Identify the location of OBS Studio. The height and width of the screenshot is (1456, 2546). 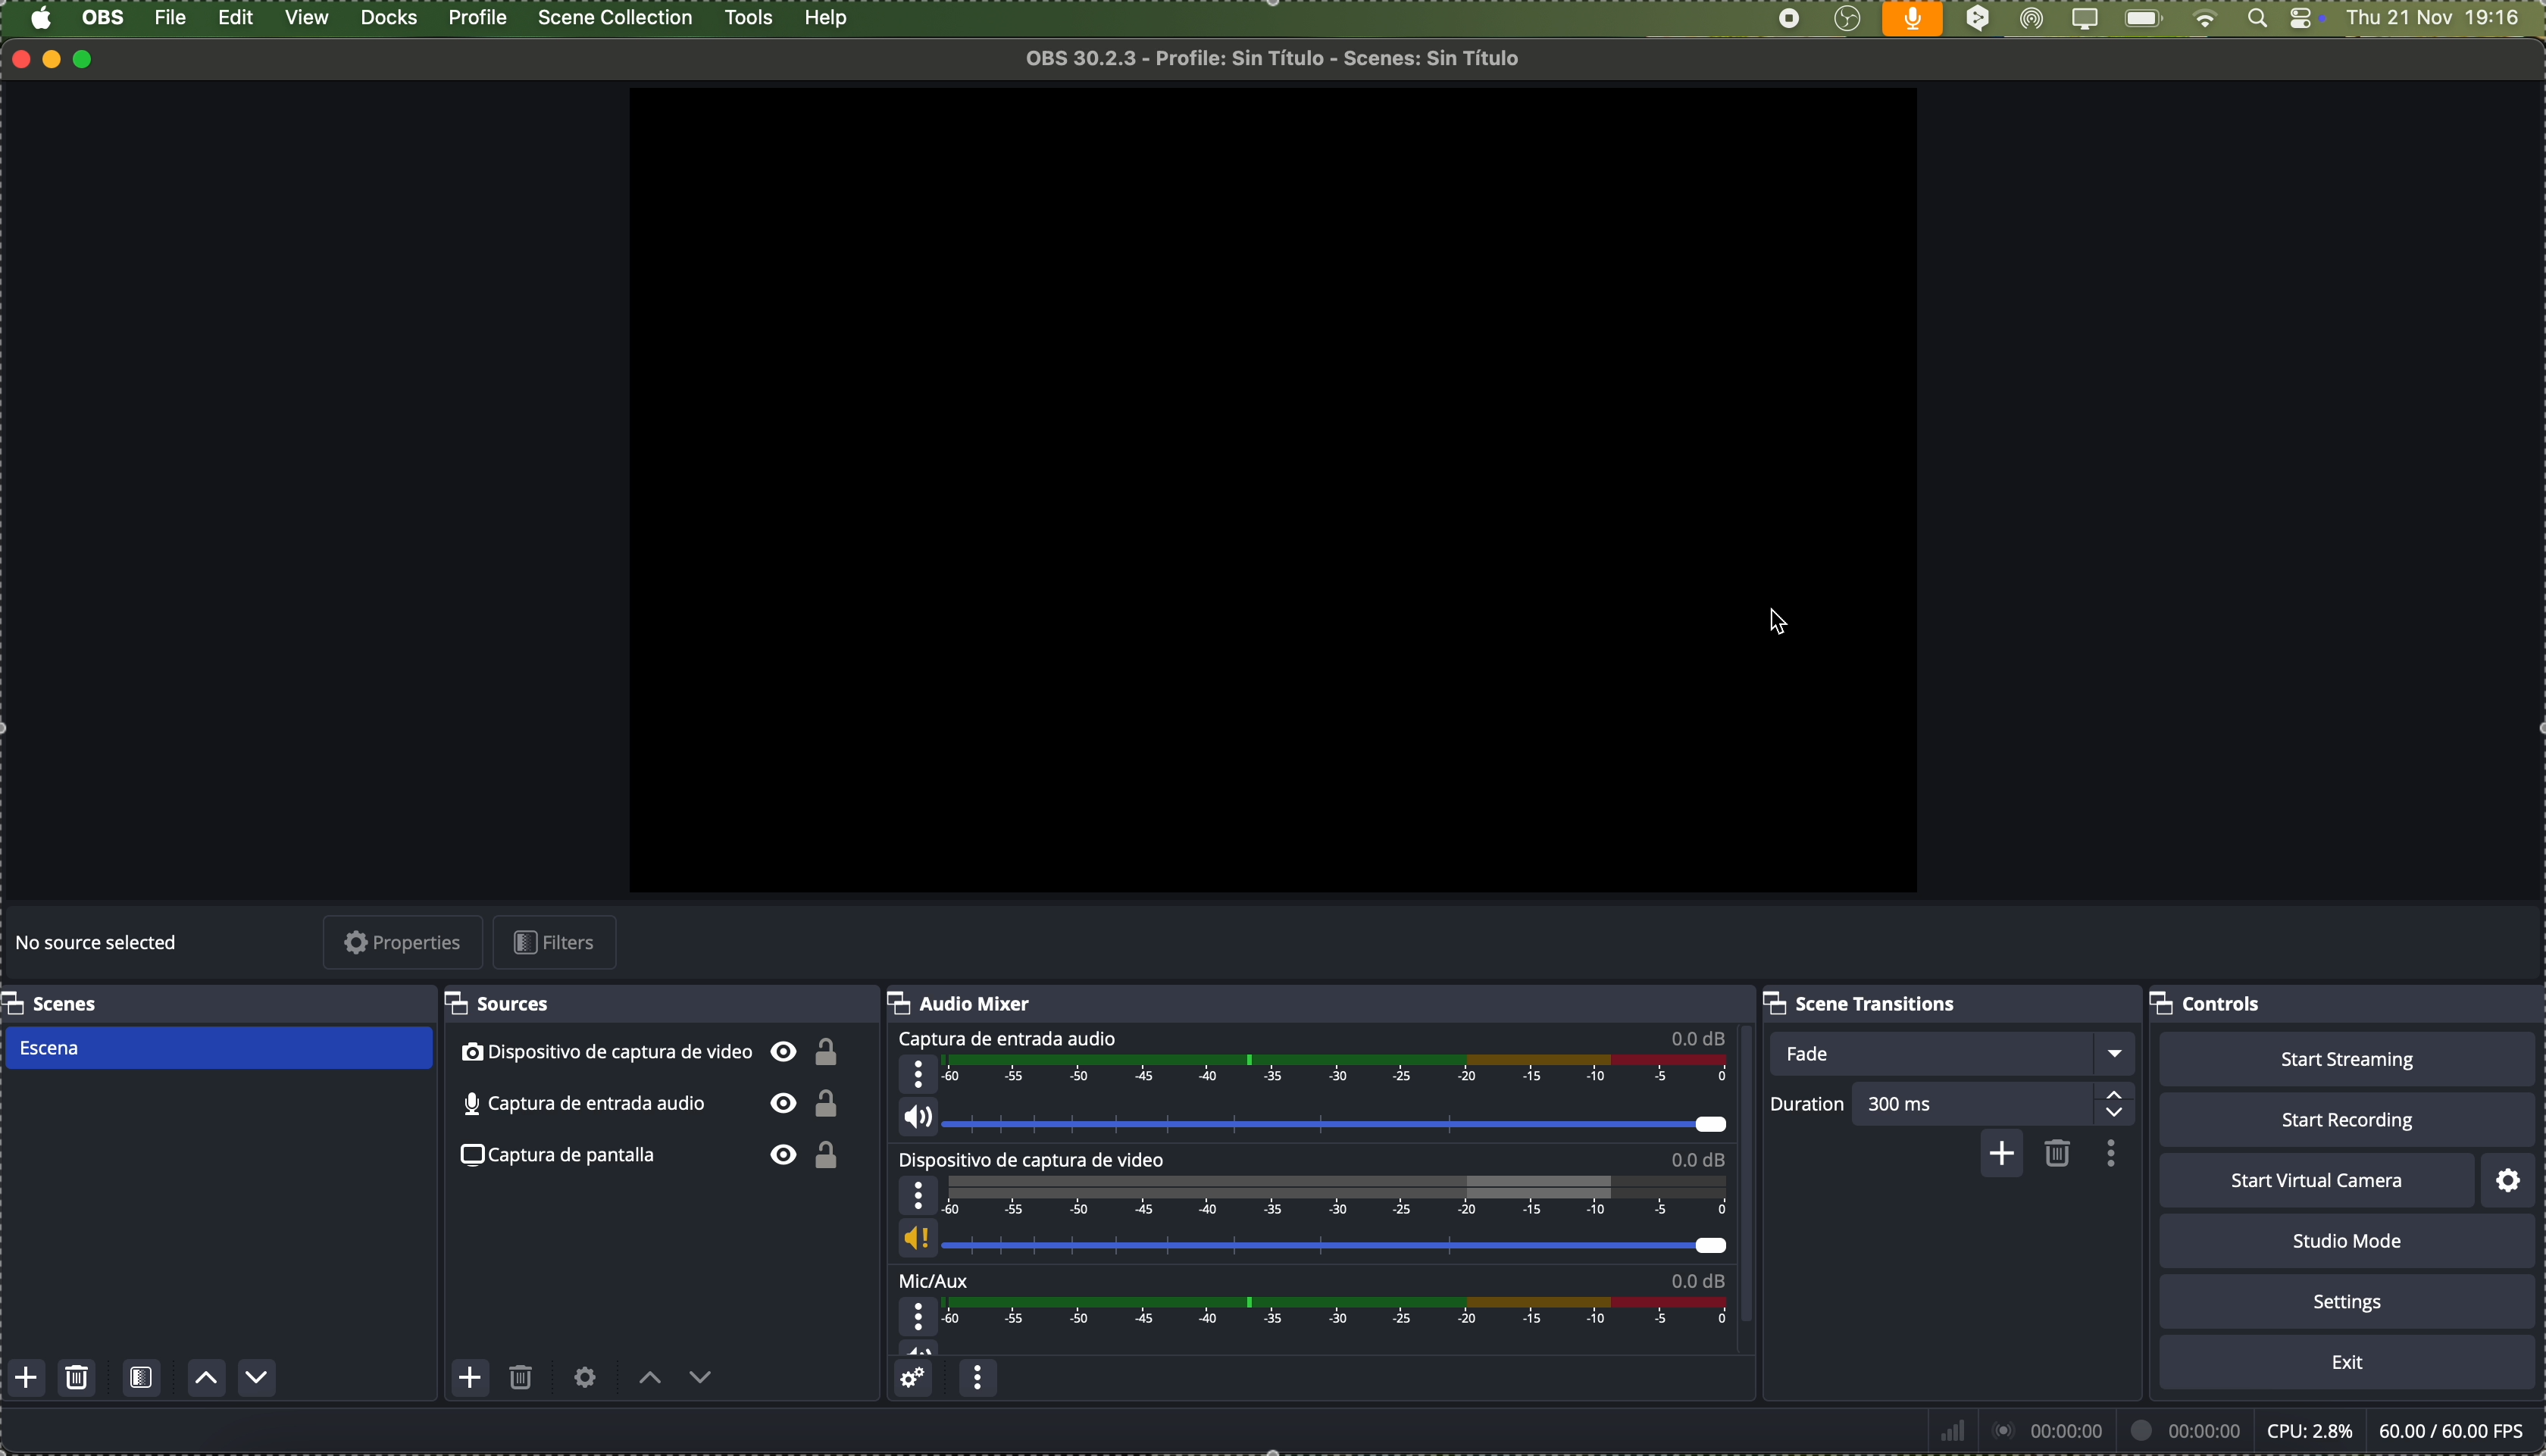
(1847, 20).